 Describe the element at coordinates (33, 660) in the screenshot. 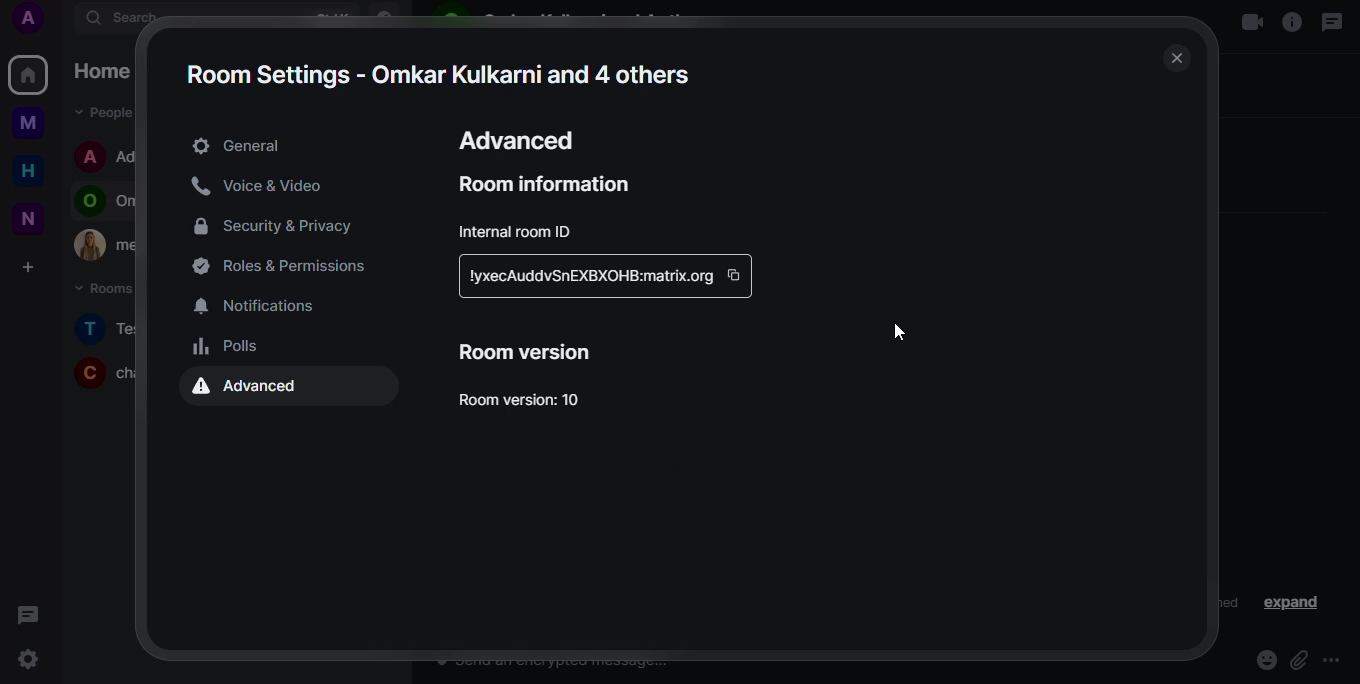

I see `quick settings` at that location.